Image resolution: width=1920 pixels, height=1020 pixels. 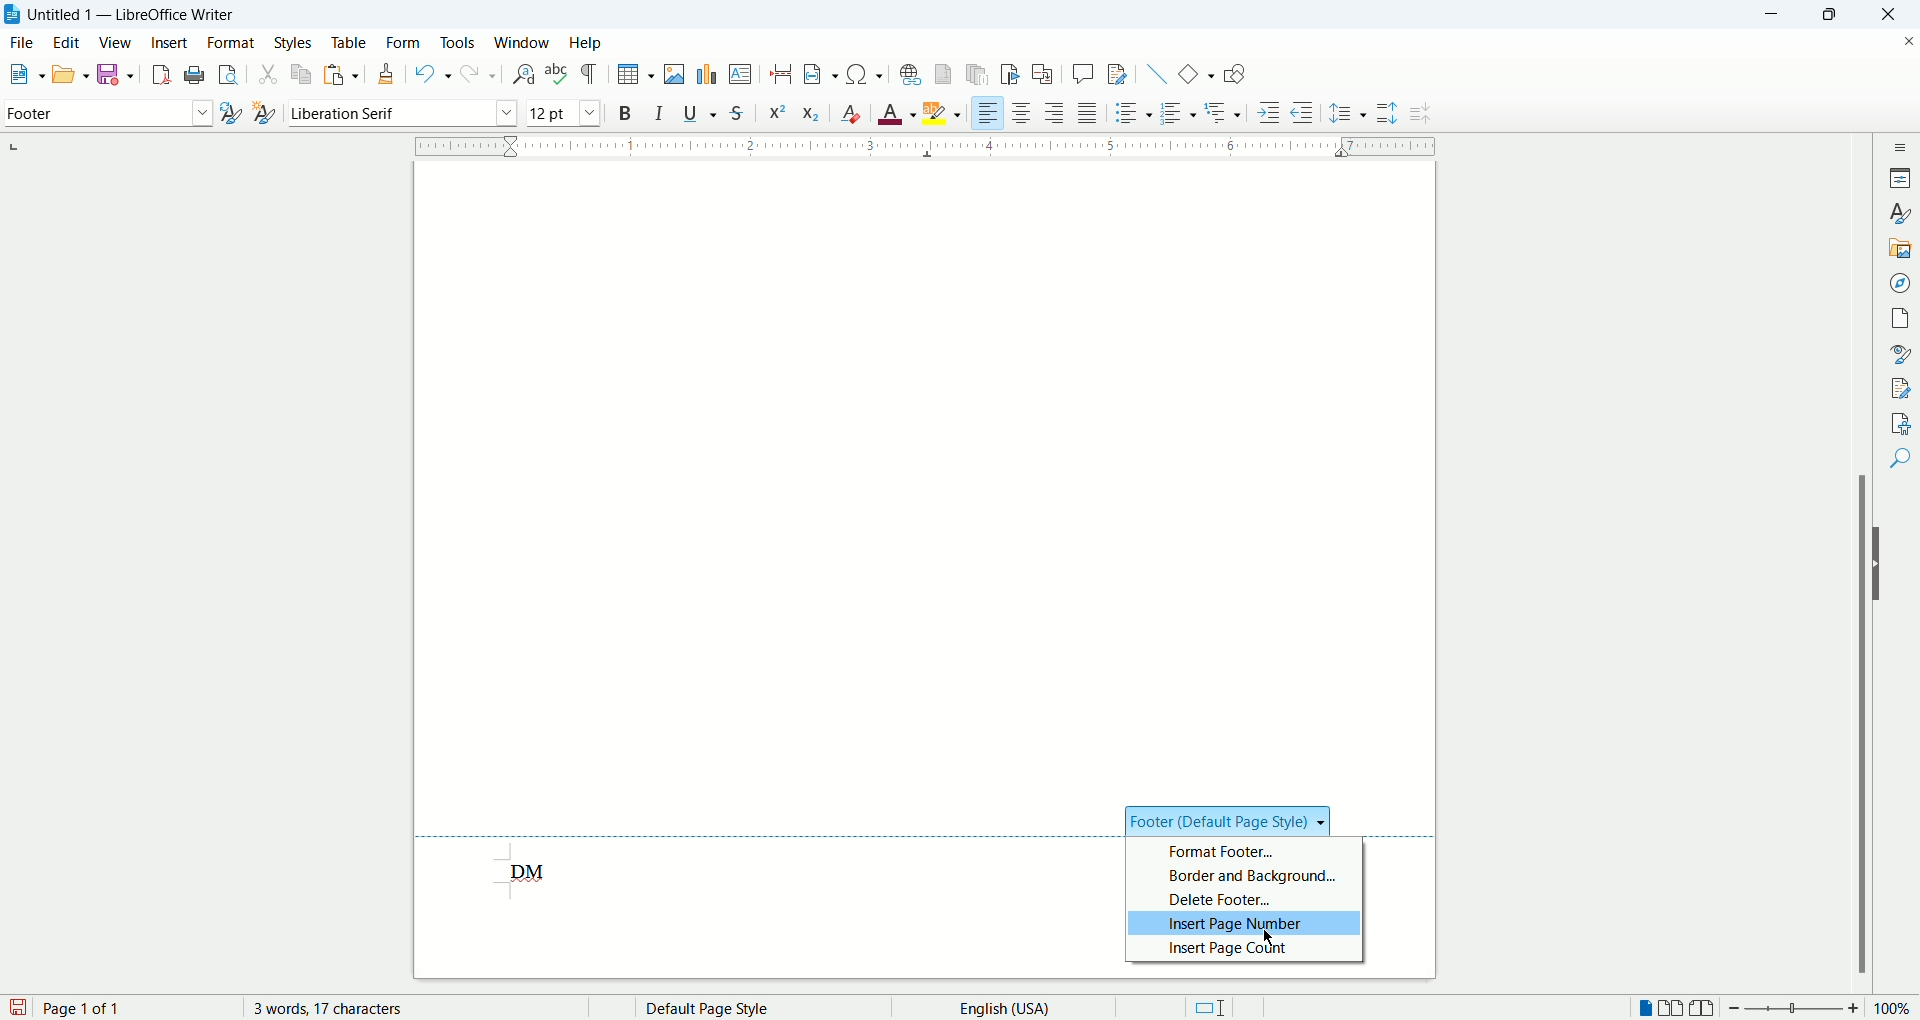 What do you see at coordinates (745, 1008) in the screenshot?
I see `page style` at bounding box center [745, 1008].